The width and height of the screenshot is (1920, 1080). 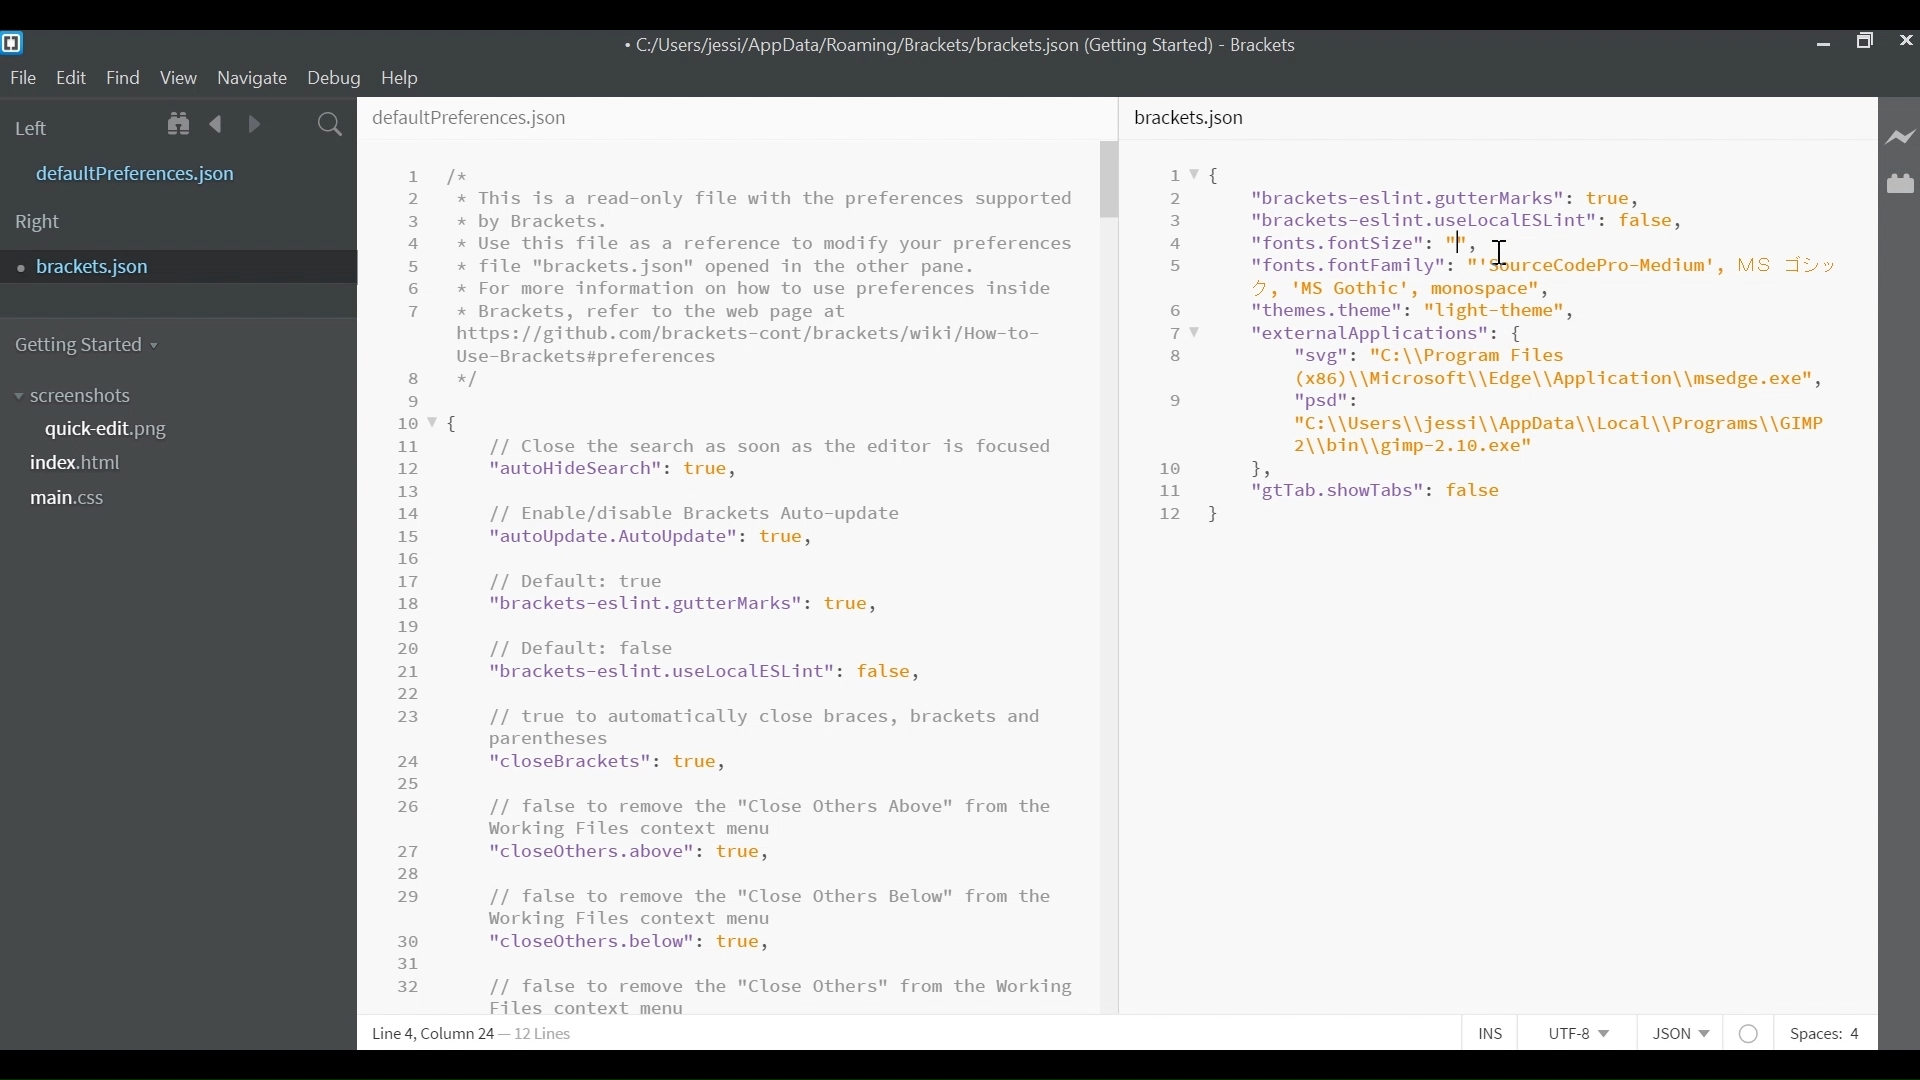 I want to click on C:/Users/jessi/AppData/Roaming/Brackets/brackets json (Getting Started) - Brackets, so click(x=961, y=45).